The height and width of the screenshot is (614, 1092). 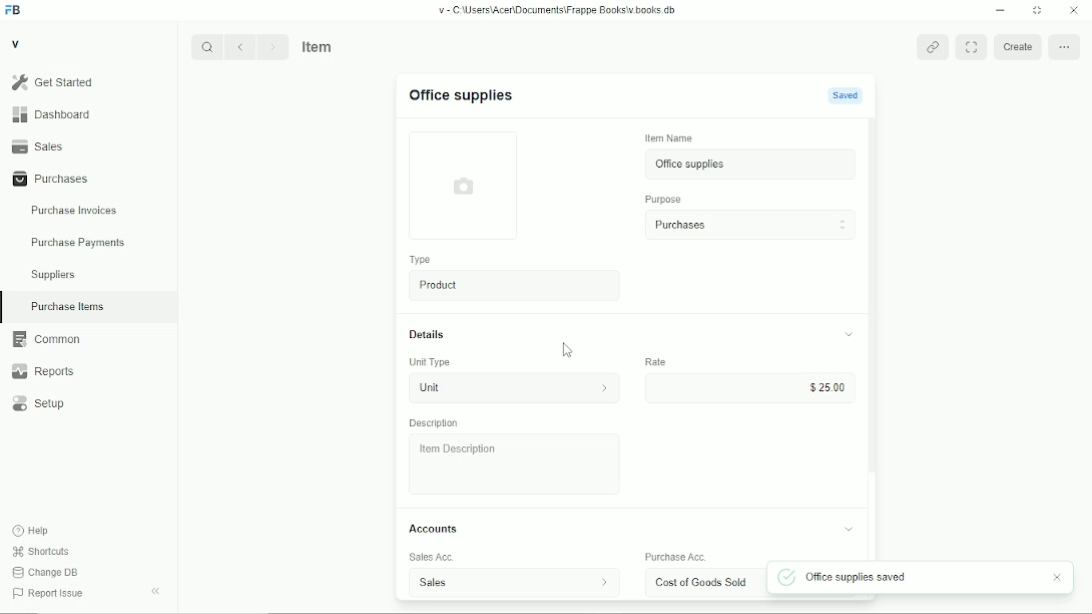 I want to click on item, so click(x=319, y=46).